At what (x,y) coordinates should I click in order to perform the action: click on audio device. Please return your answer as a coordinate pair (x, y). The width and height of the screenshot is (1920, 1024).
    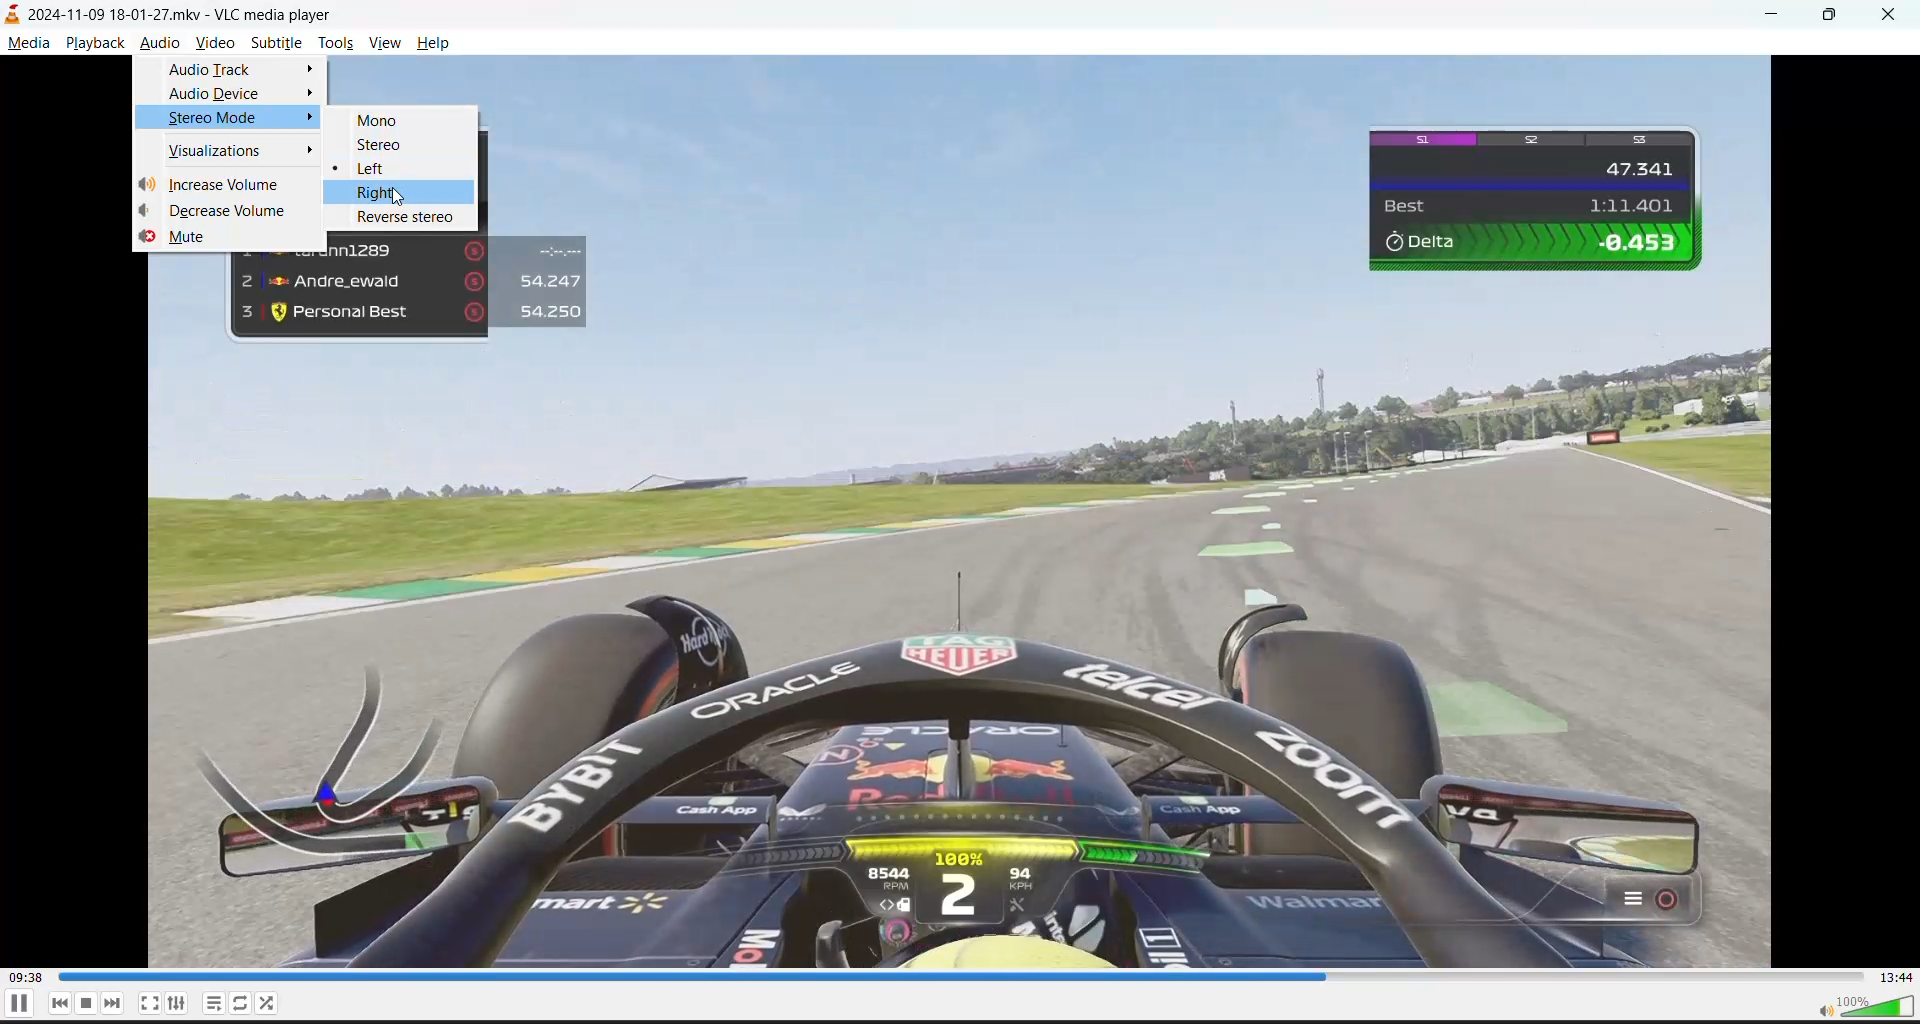
    Looking at the image, I should click on (225, 95).